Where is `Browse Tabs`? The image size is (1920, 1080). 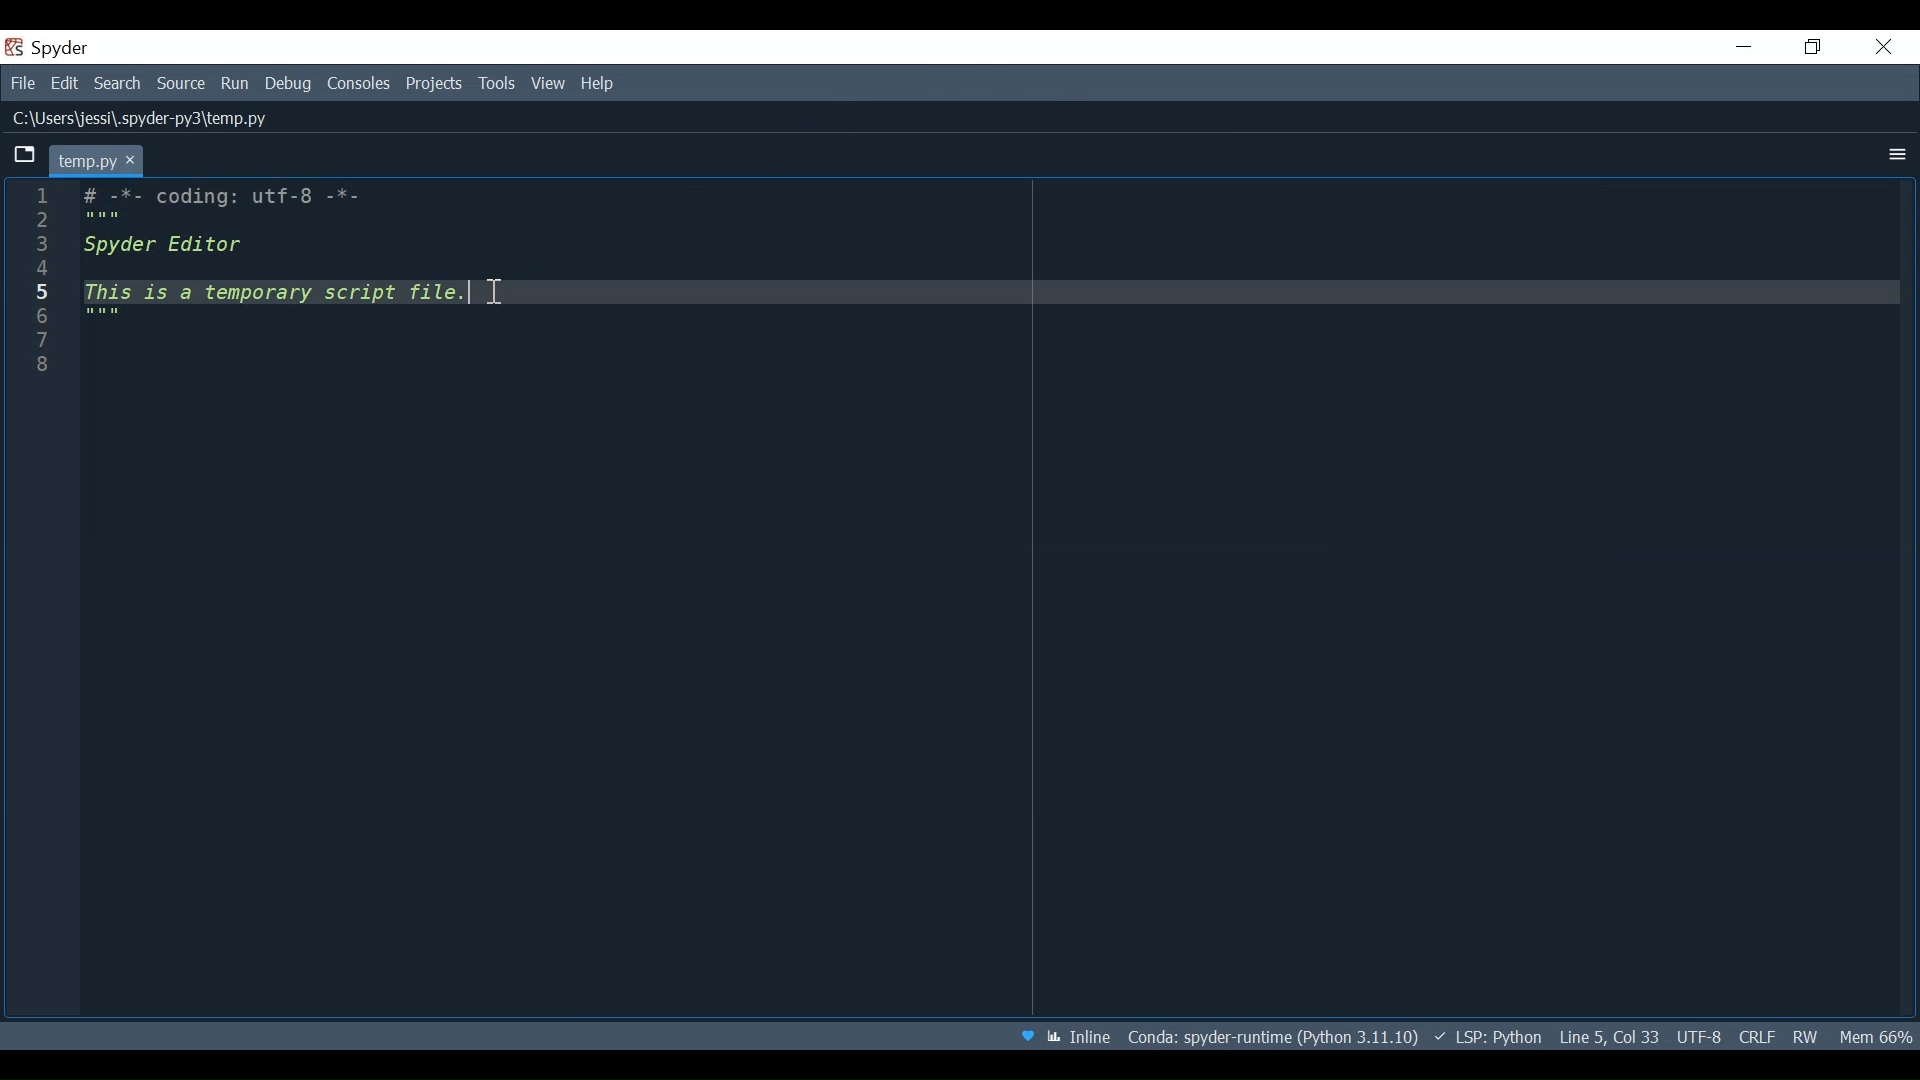
Browse Tabs is located at coordinates (23, 158).